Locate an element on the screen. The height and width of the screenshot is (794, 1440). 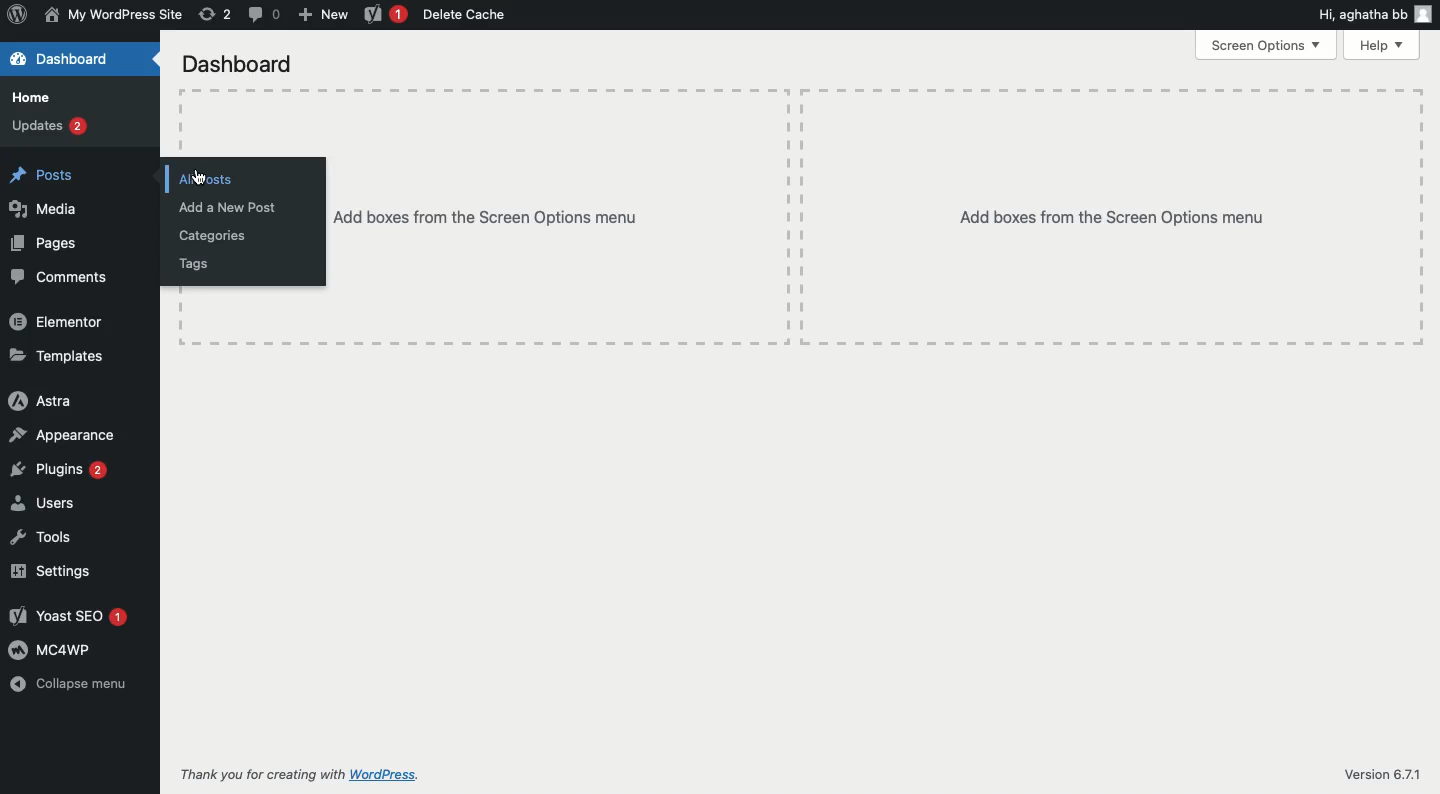
Yoast SEO is located at coordinates (67, 613).